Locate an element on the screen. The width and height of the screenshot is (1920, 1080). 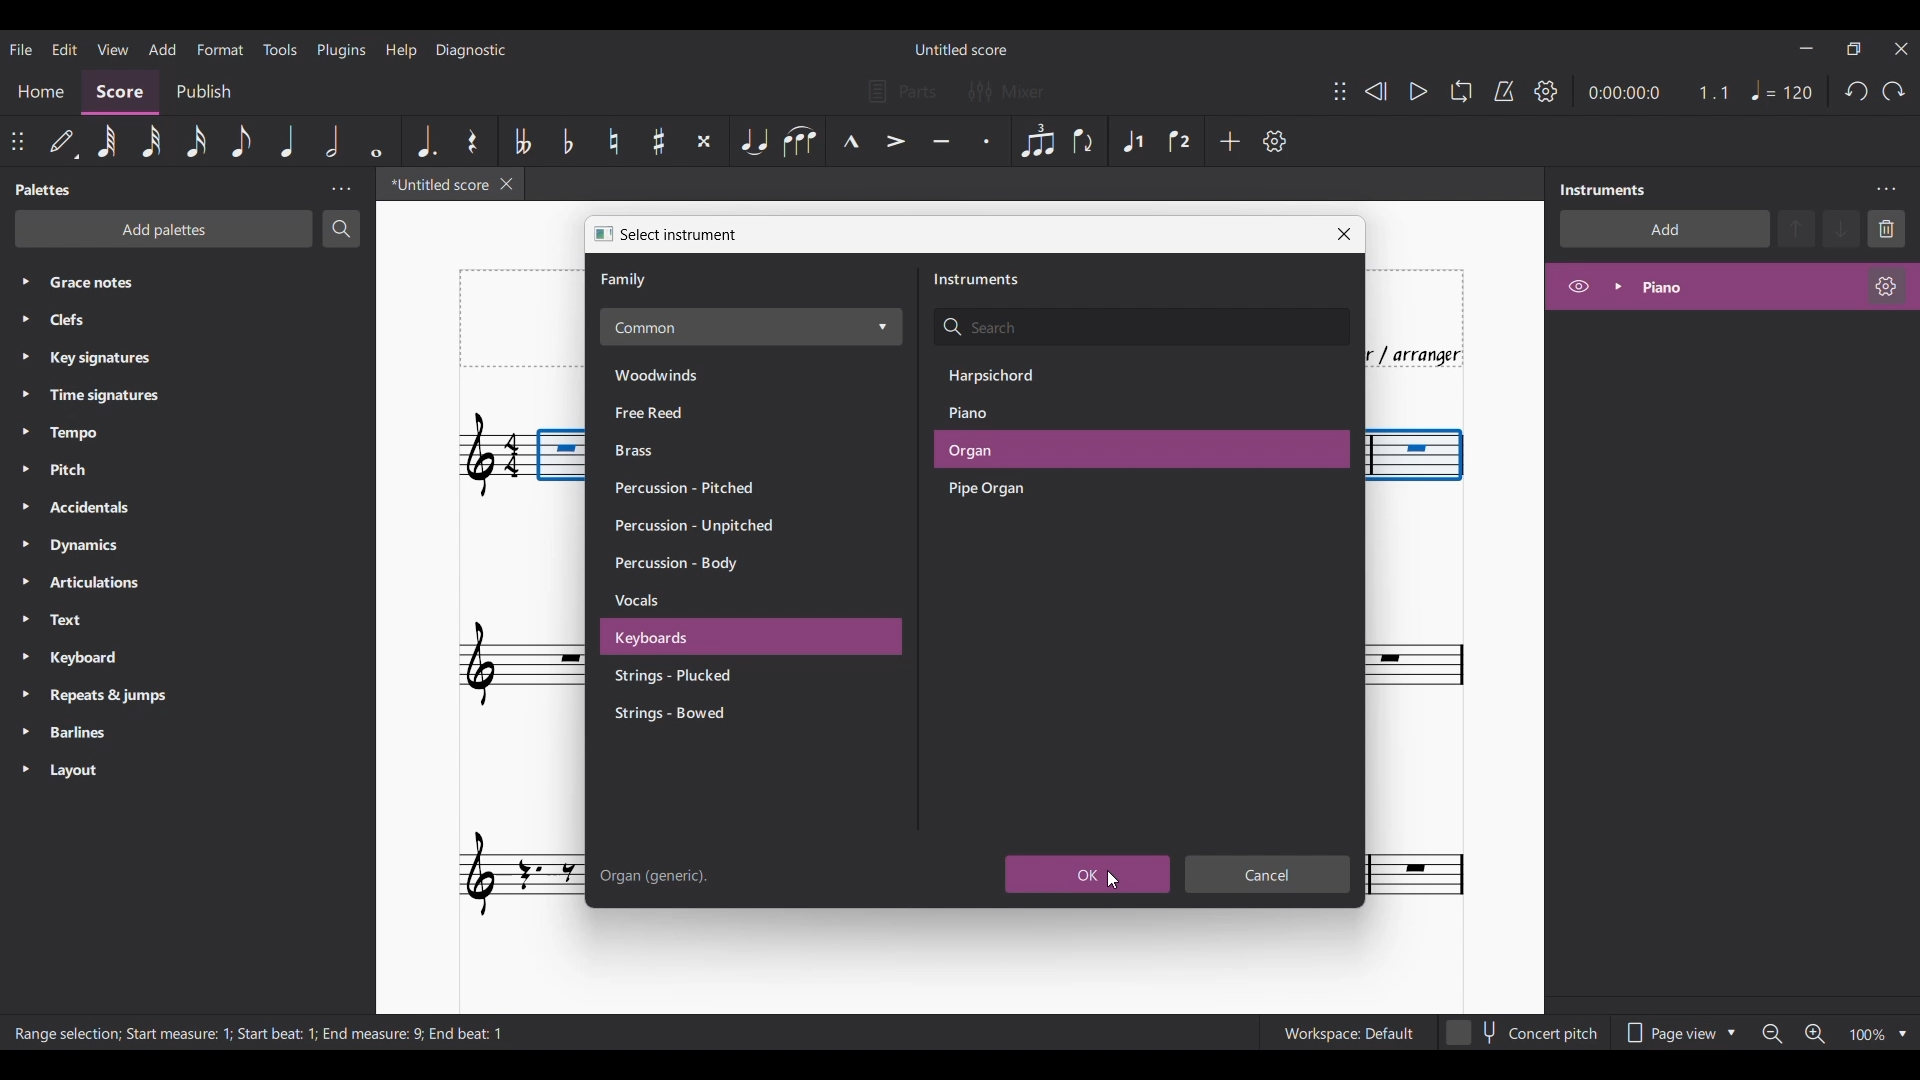
Accent is located at coordinates (894, 141).